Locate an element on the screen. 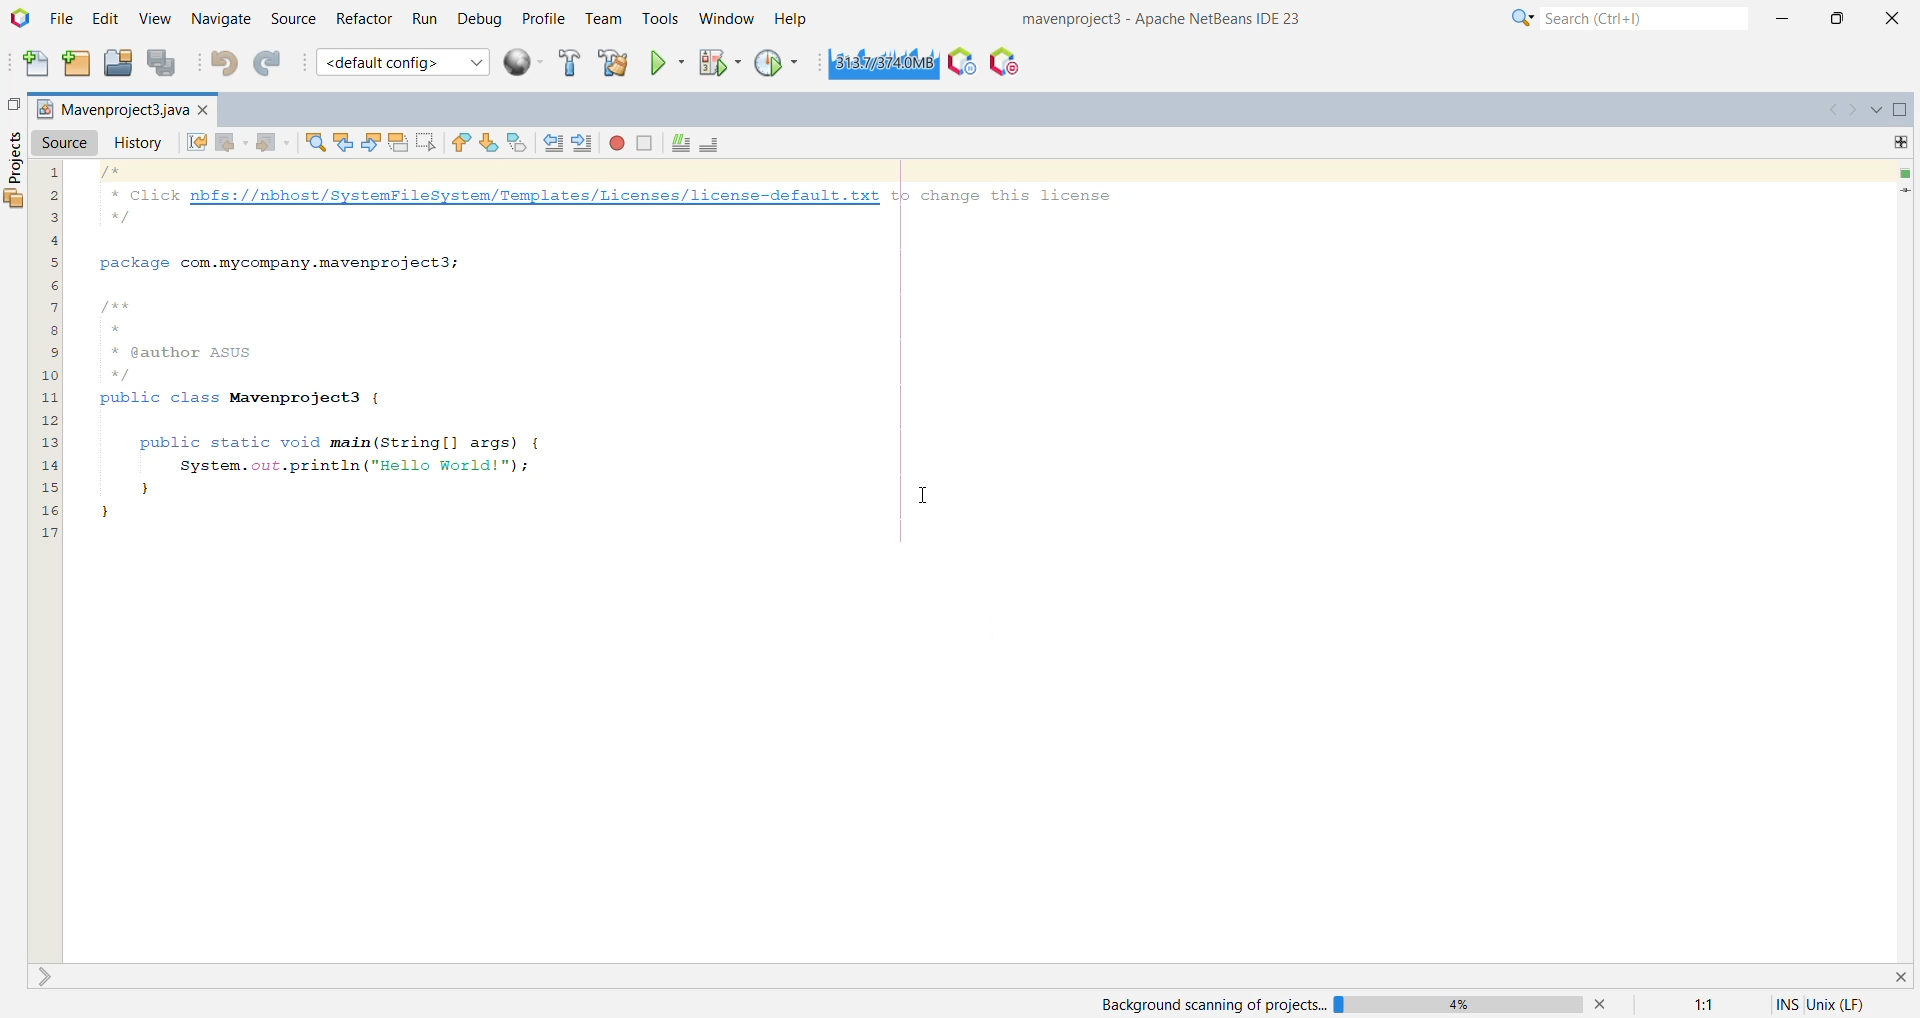 Image resolution: width=1920 pixels, height=1018 pixels. Undo is located at coordinates (224, 65).